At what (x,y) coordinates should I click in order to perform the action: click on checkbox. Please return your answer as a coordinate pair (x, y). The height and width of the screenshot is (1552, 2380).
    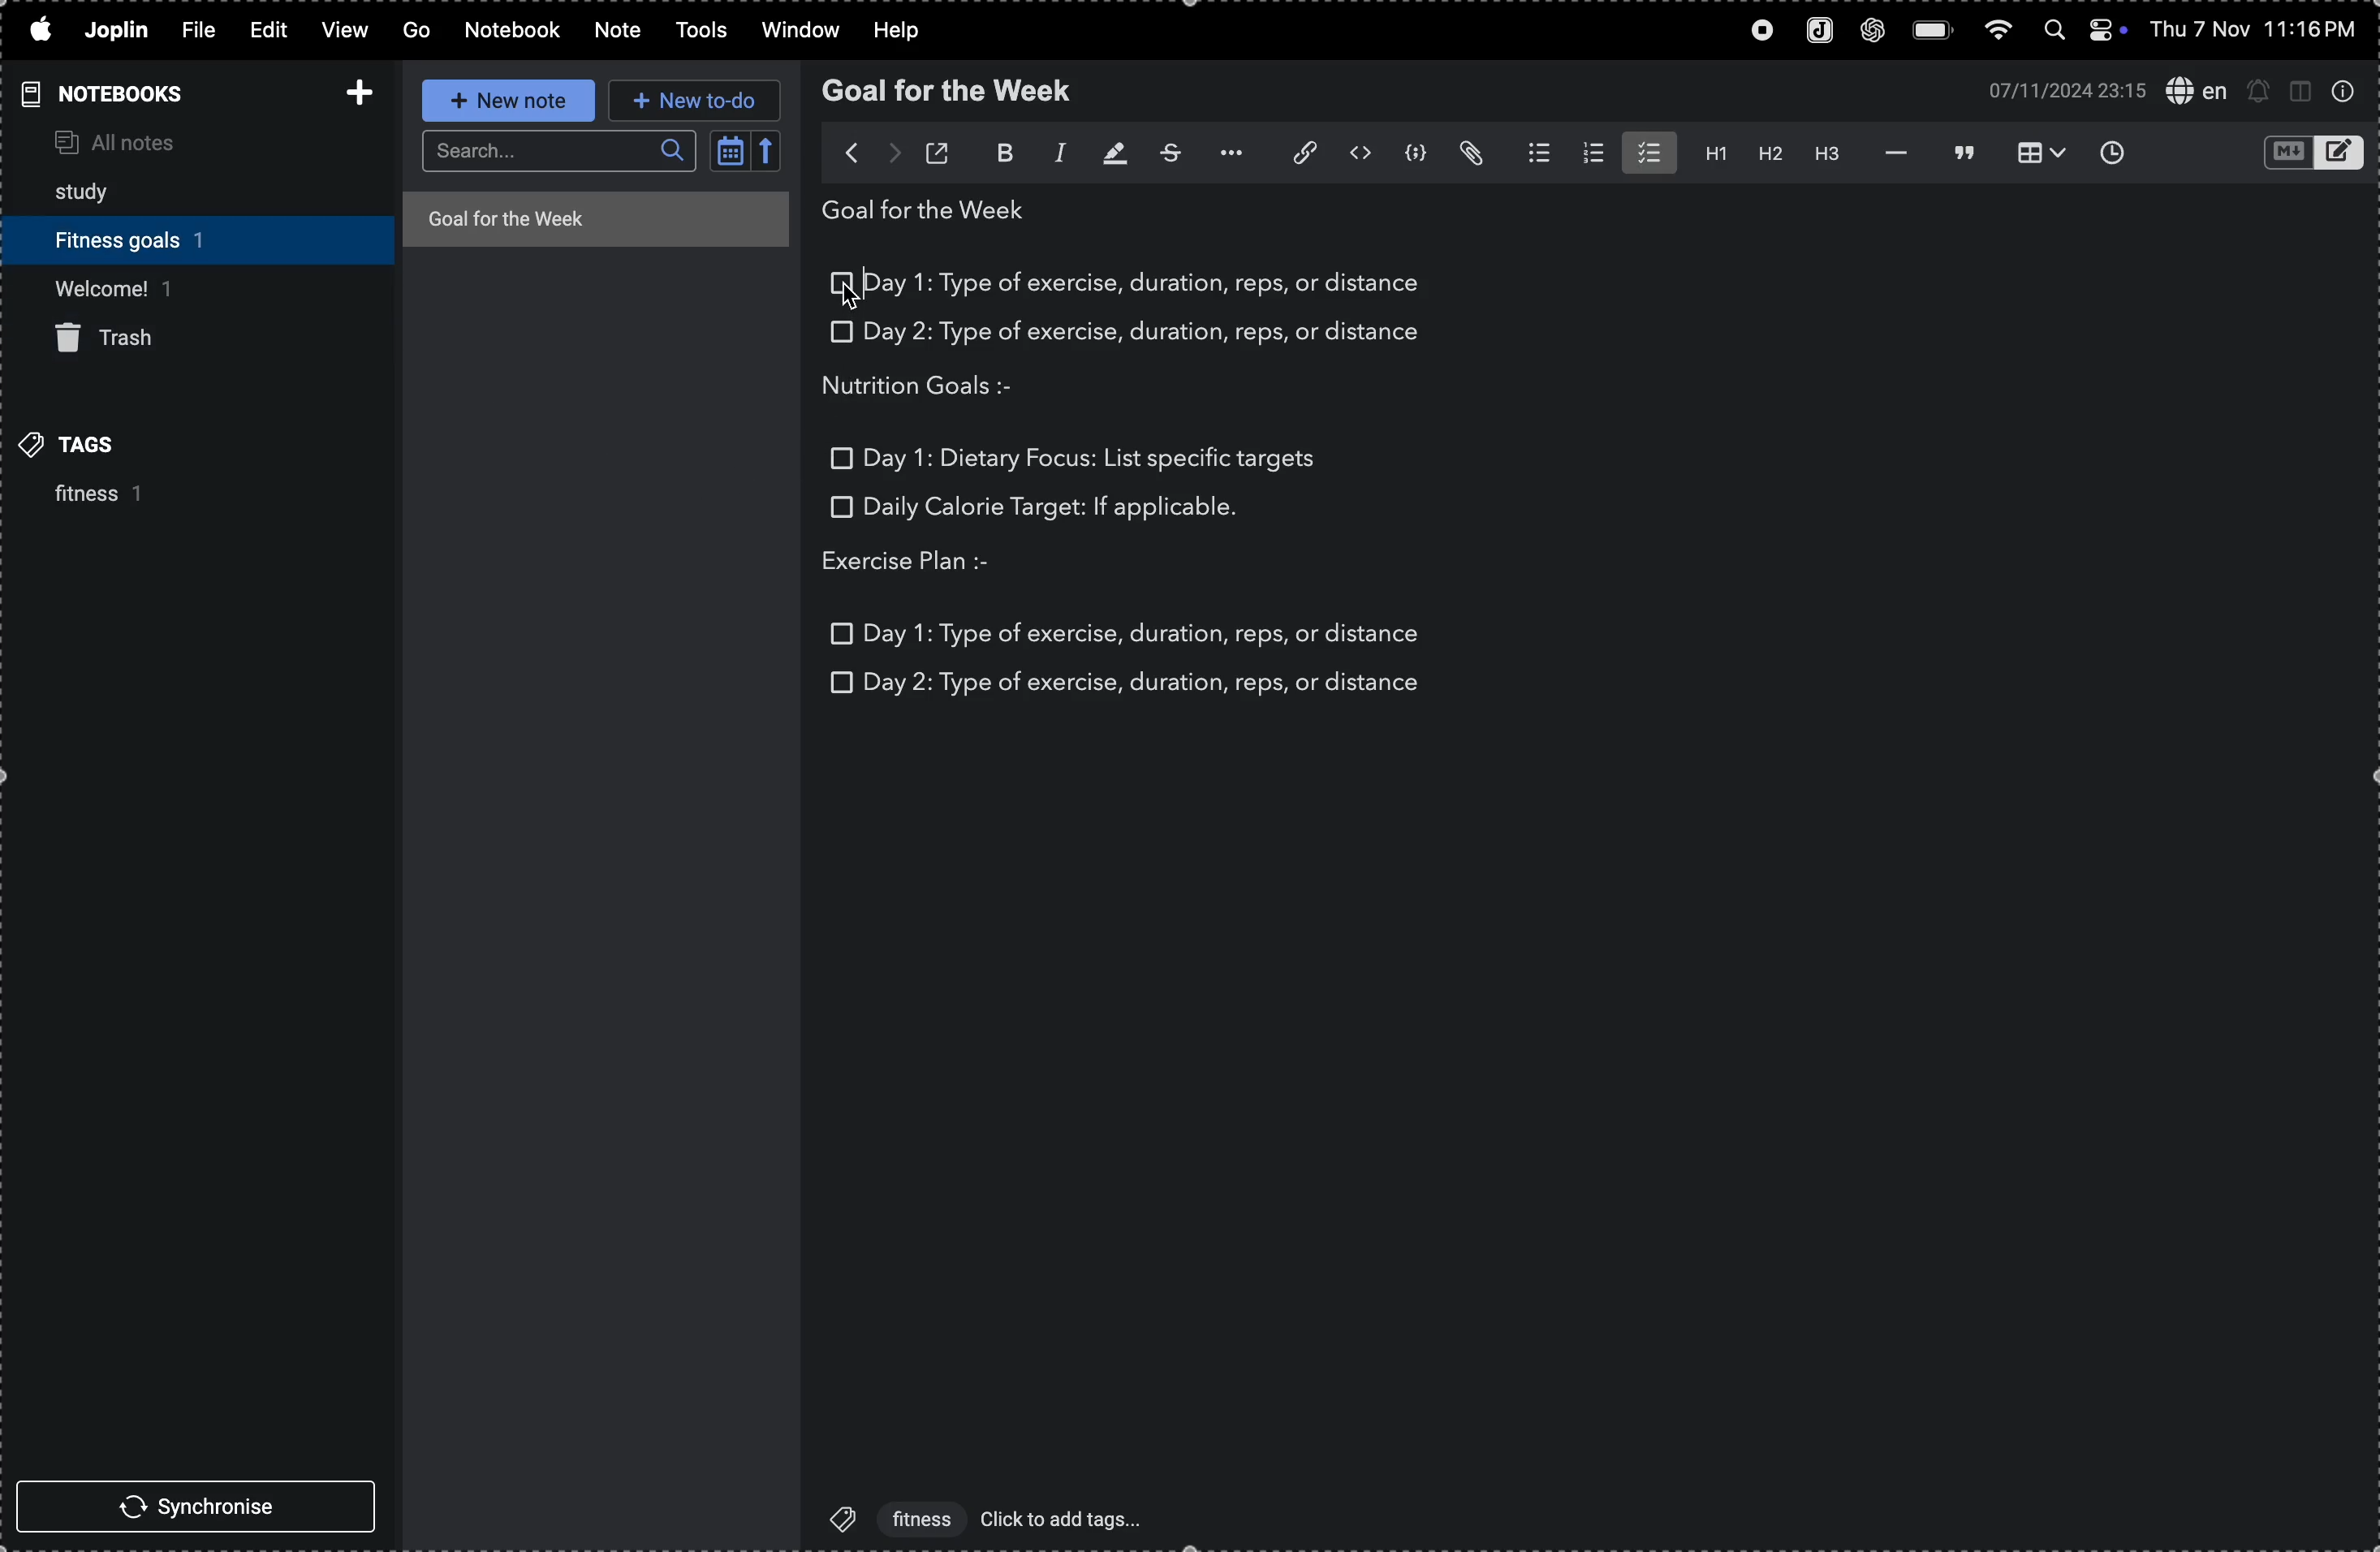
    Looking at the image, I should click on (838, 506).